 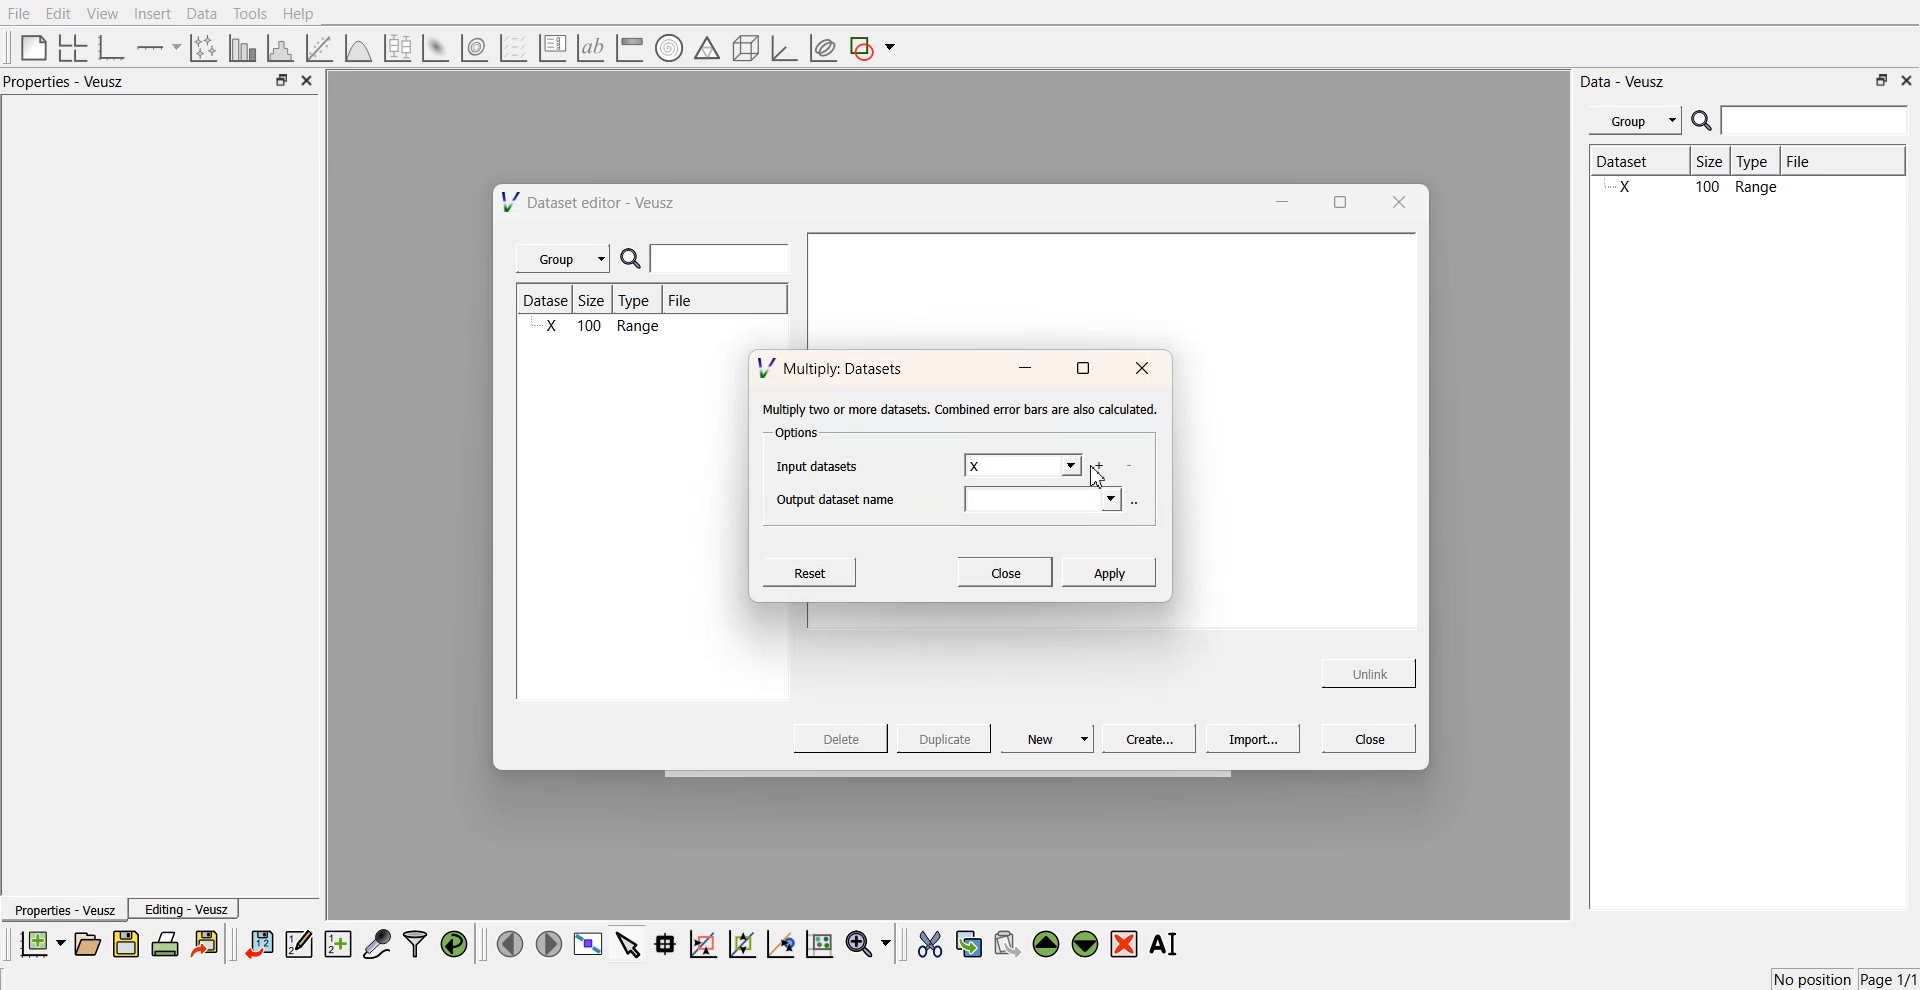 What do you see at coordinates (20, 14) in the screenshot?
I see `File` at bounding box center [20, 14].